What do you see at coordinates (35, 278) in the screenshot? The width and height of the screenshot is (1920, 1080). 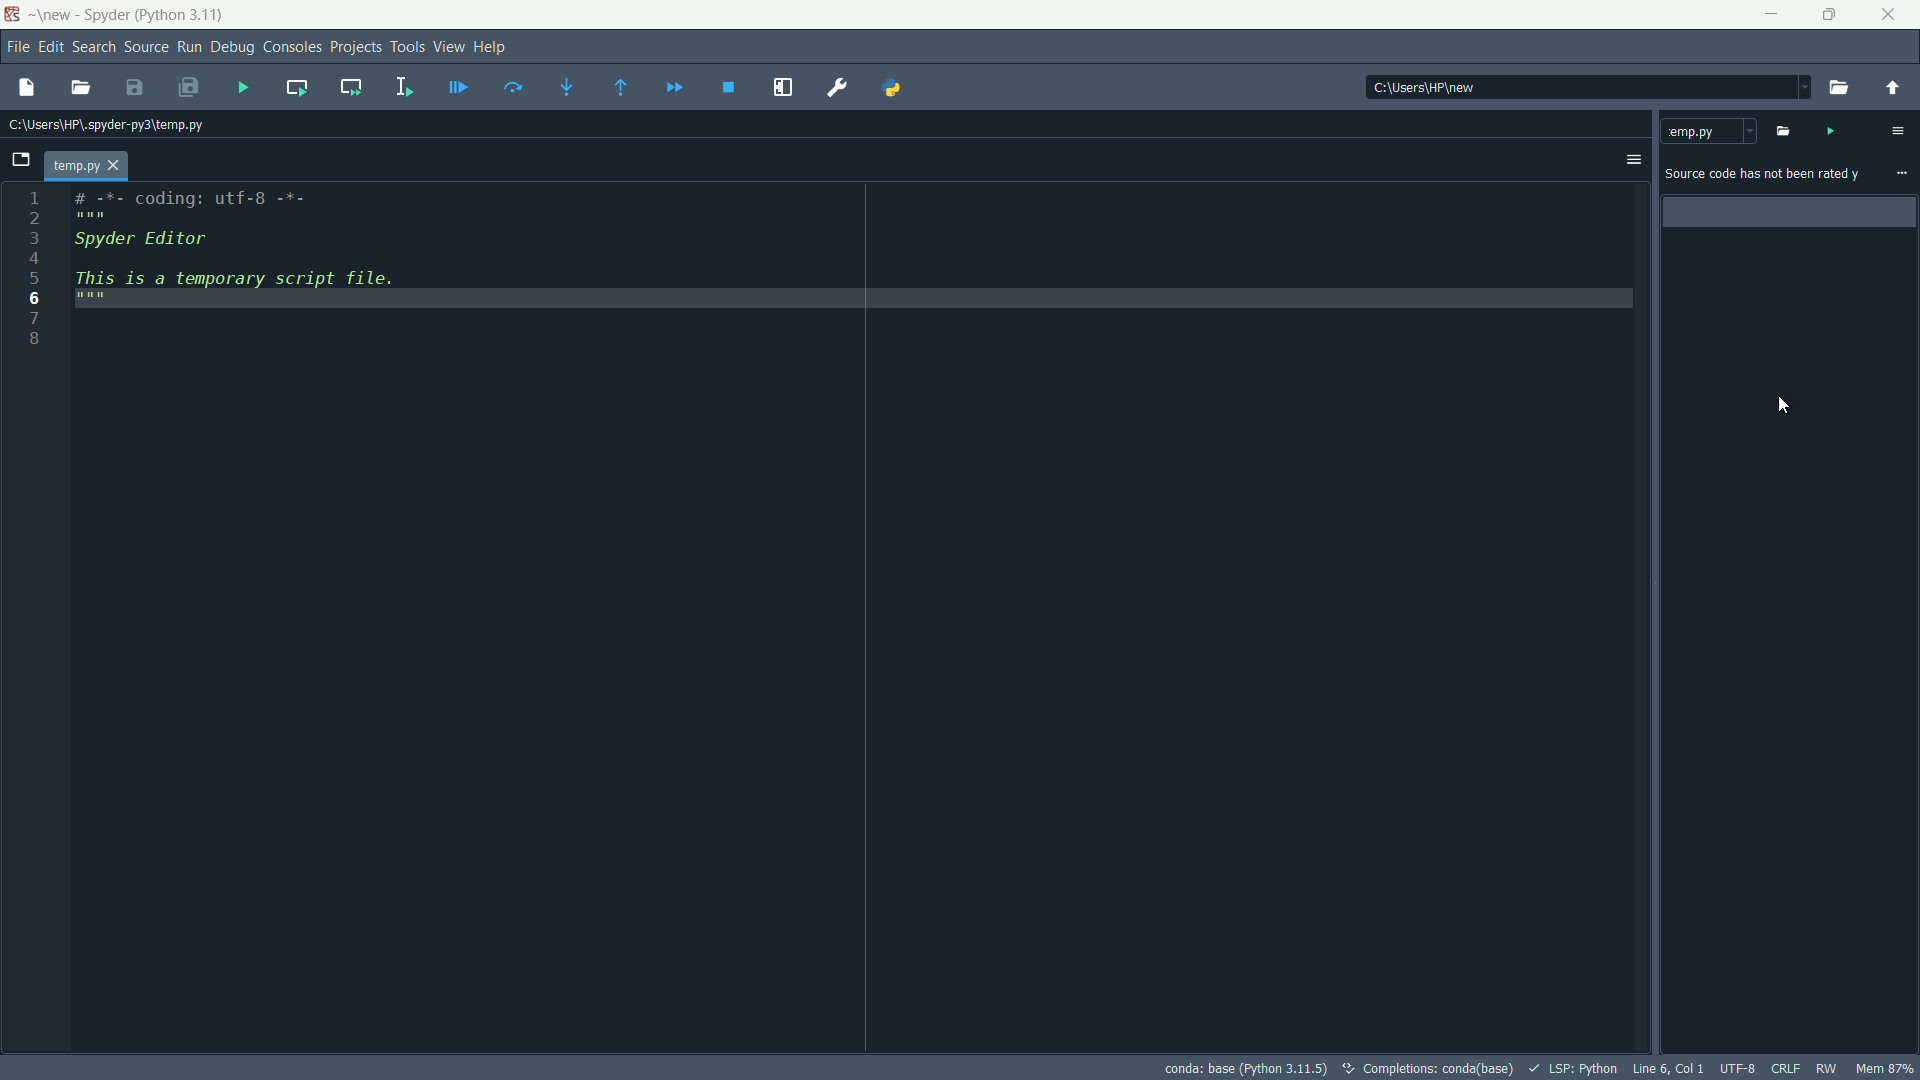 I see `5` at bounding box center [35, 278].